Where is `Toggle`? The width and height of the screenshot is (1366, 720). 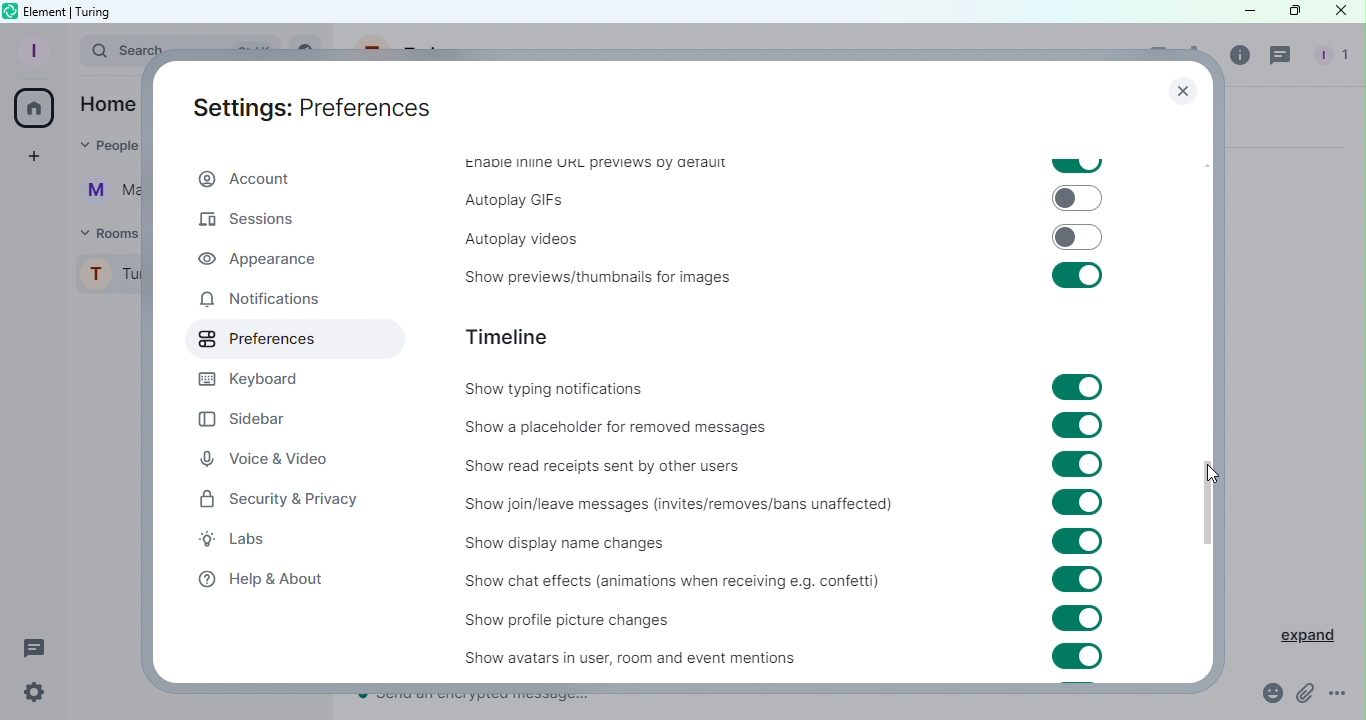
Toggle is located at coordinates (1077, 657).